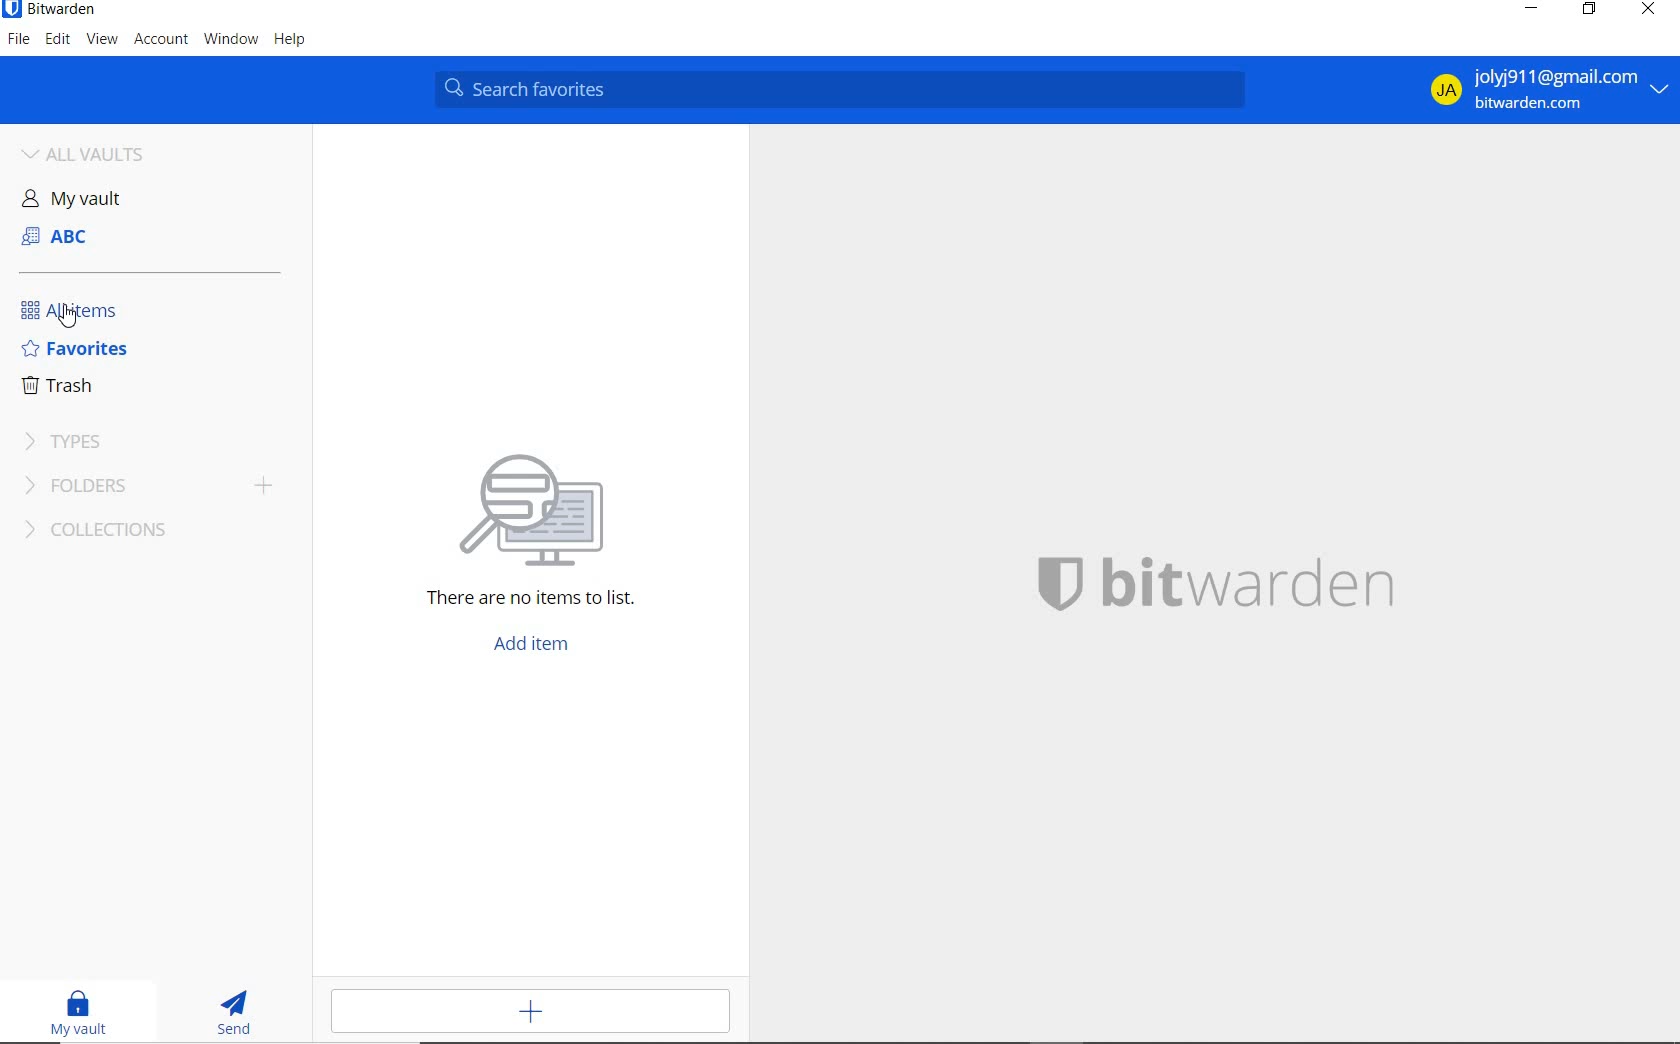  What do you see at coordinates (118, 488) in the screenshot?
I see `FOLDERS` at bounding box center [118, 488].